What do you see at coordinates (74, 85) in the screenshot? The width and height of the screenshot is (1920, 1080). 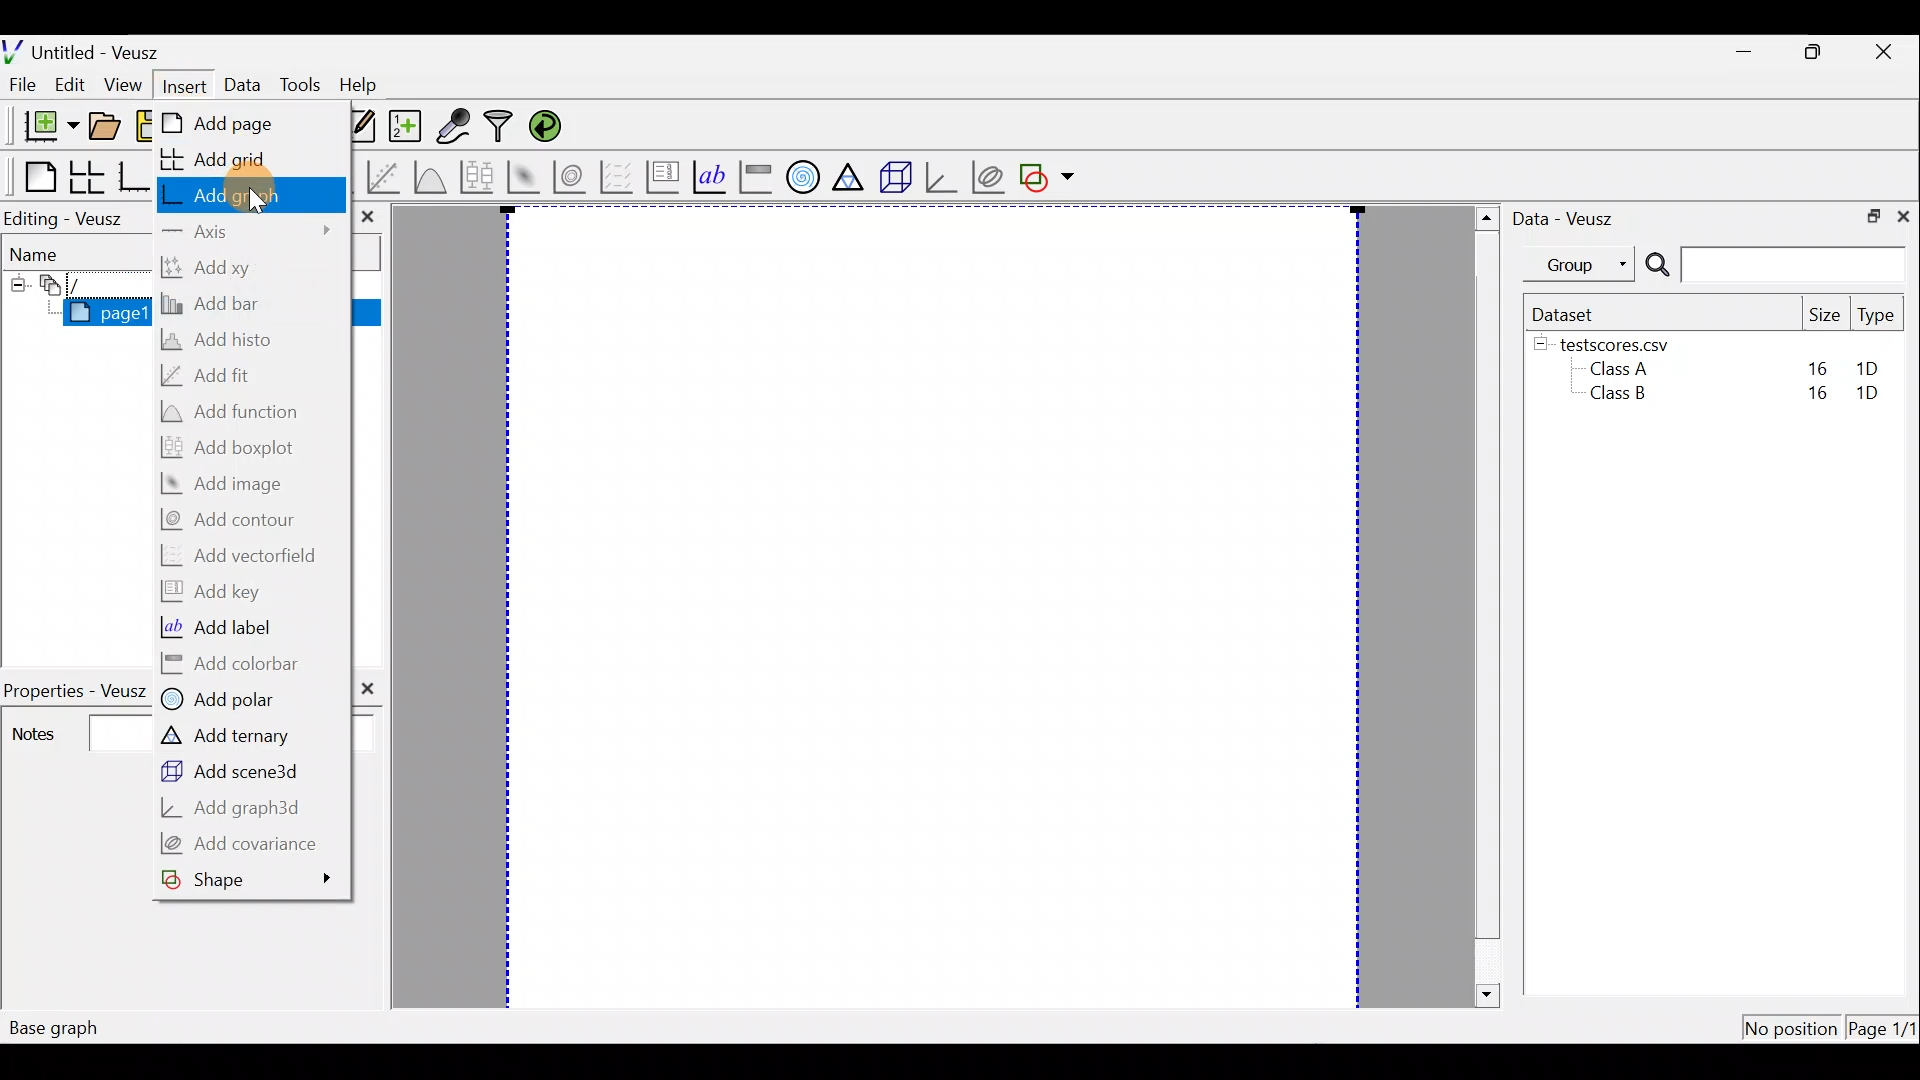 I see `Edit` at bounding box center [74, 85].